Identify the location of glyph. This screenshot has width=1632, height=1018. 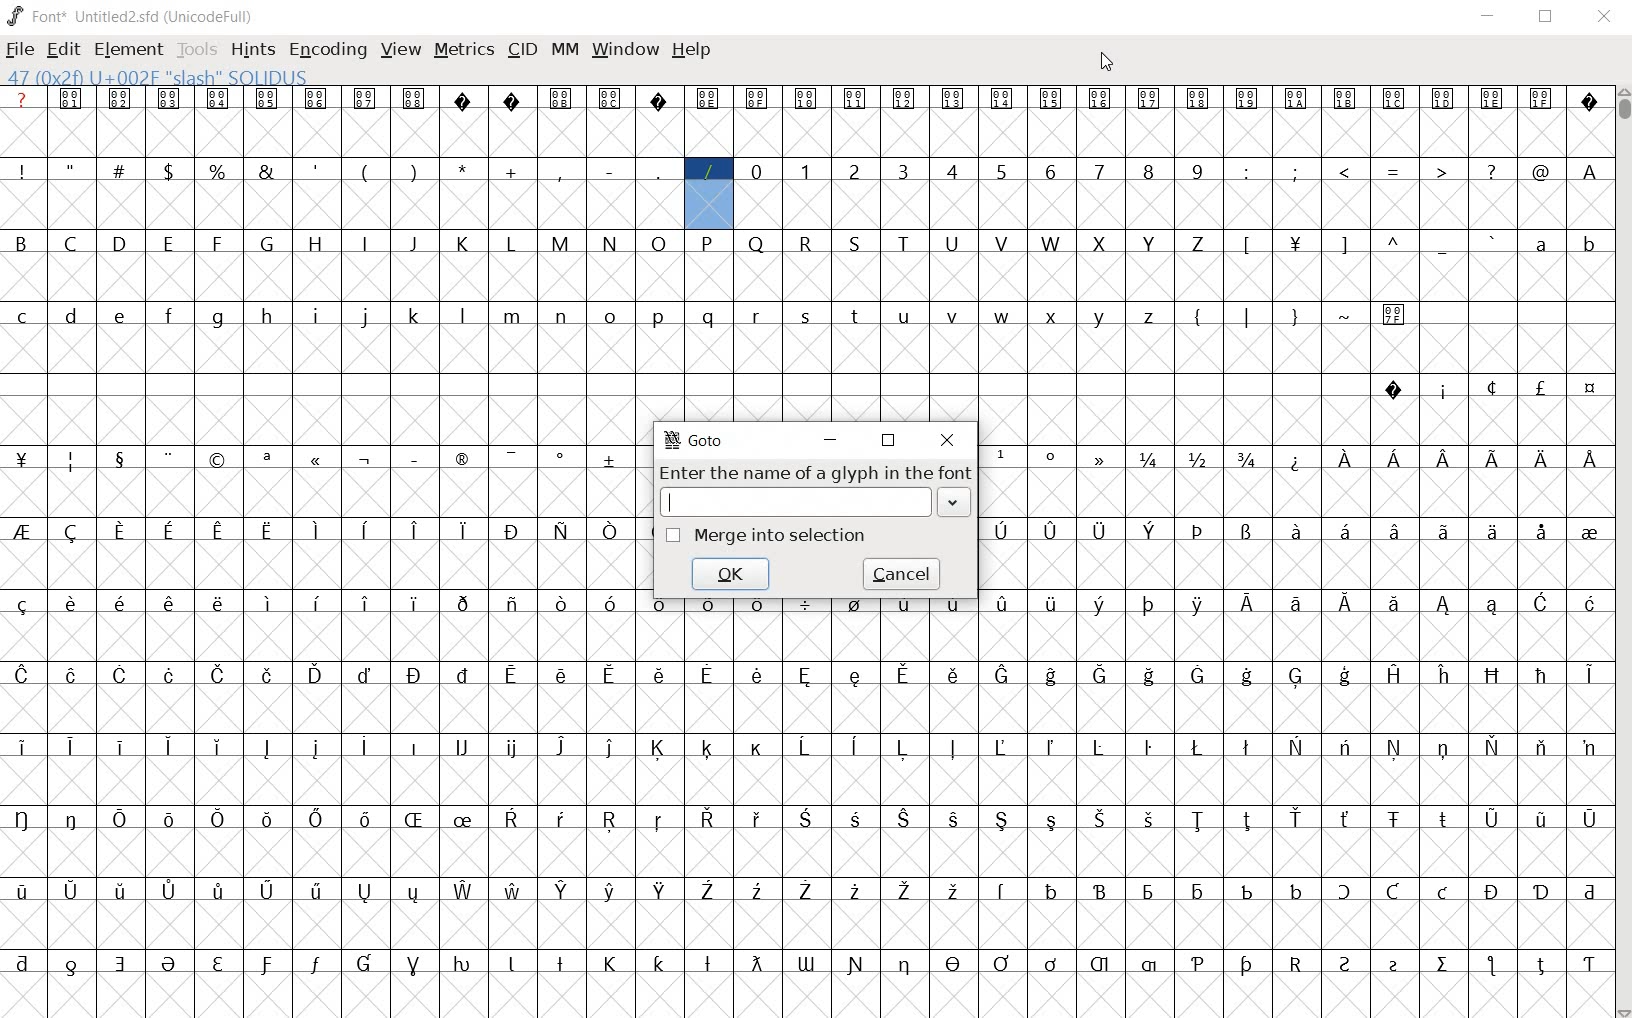
(855, 244).